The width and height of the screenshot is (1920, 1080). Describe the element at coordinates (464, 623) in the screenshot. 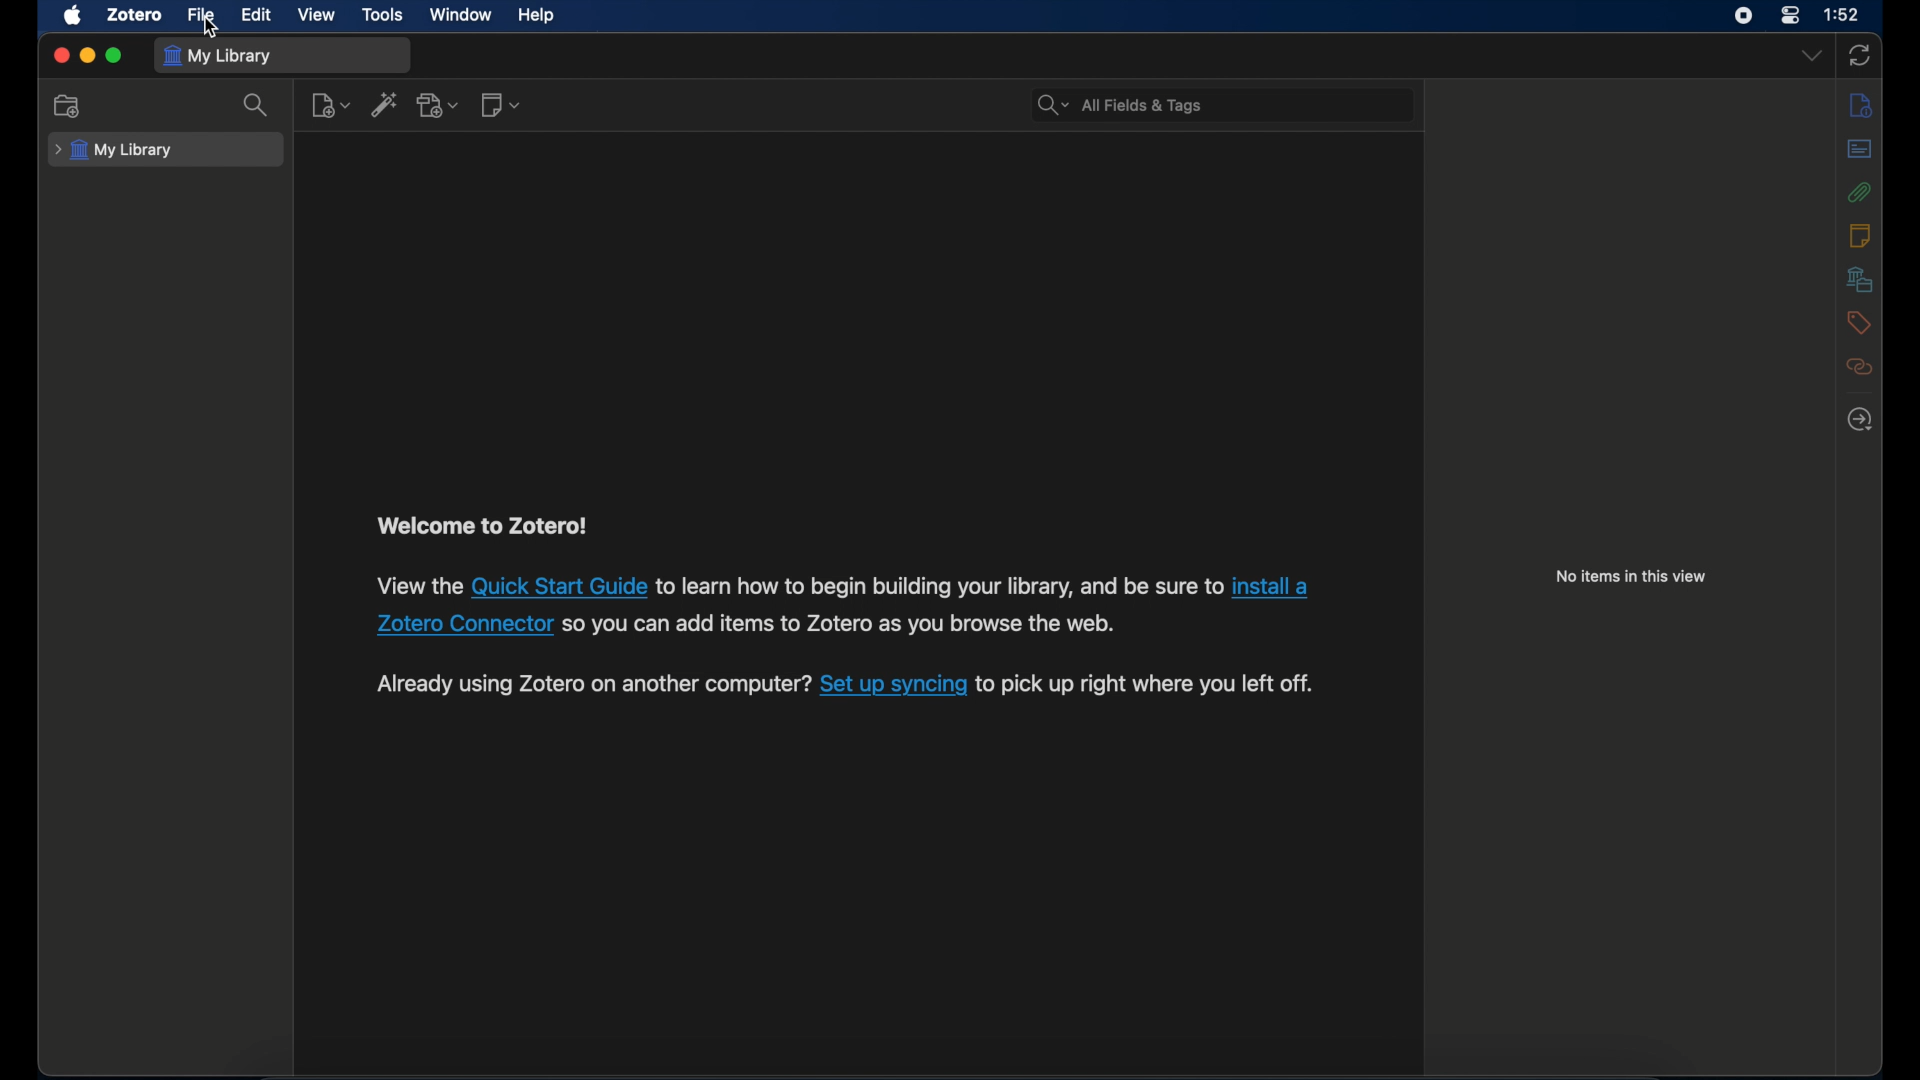

I see `Zotero Connector` at that location.